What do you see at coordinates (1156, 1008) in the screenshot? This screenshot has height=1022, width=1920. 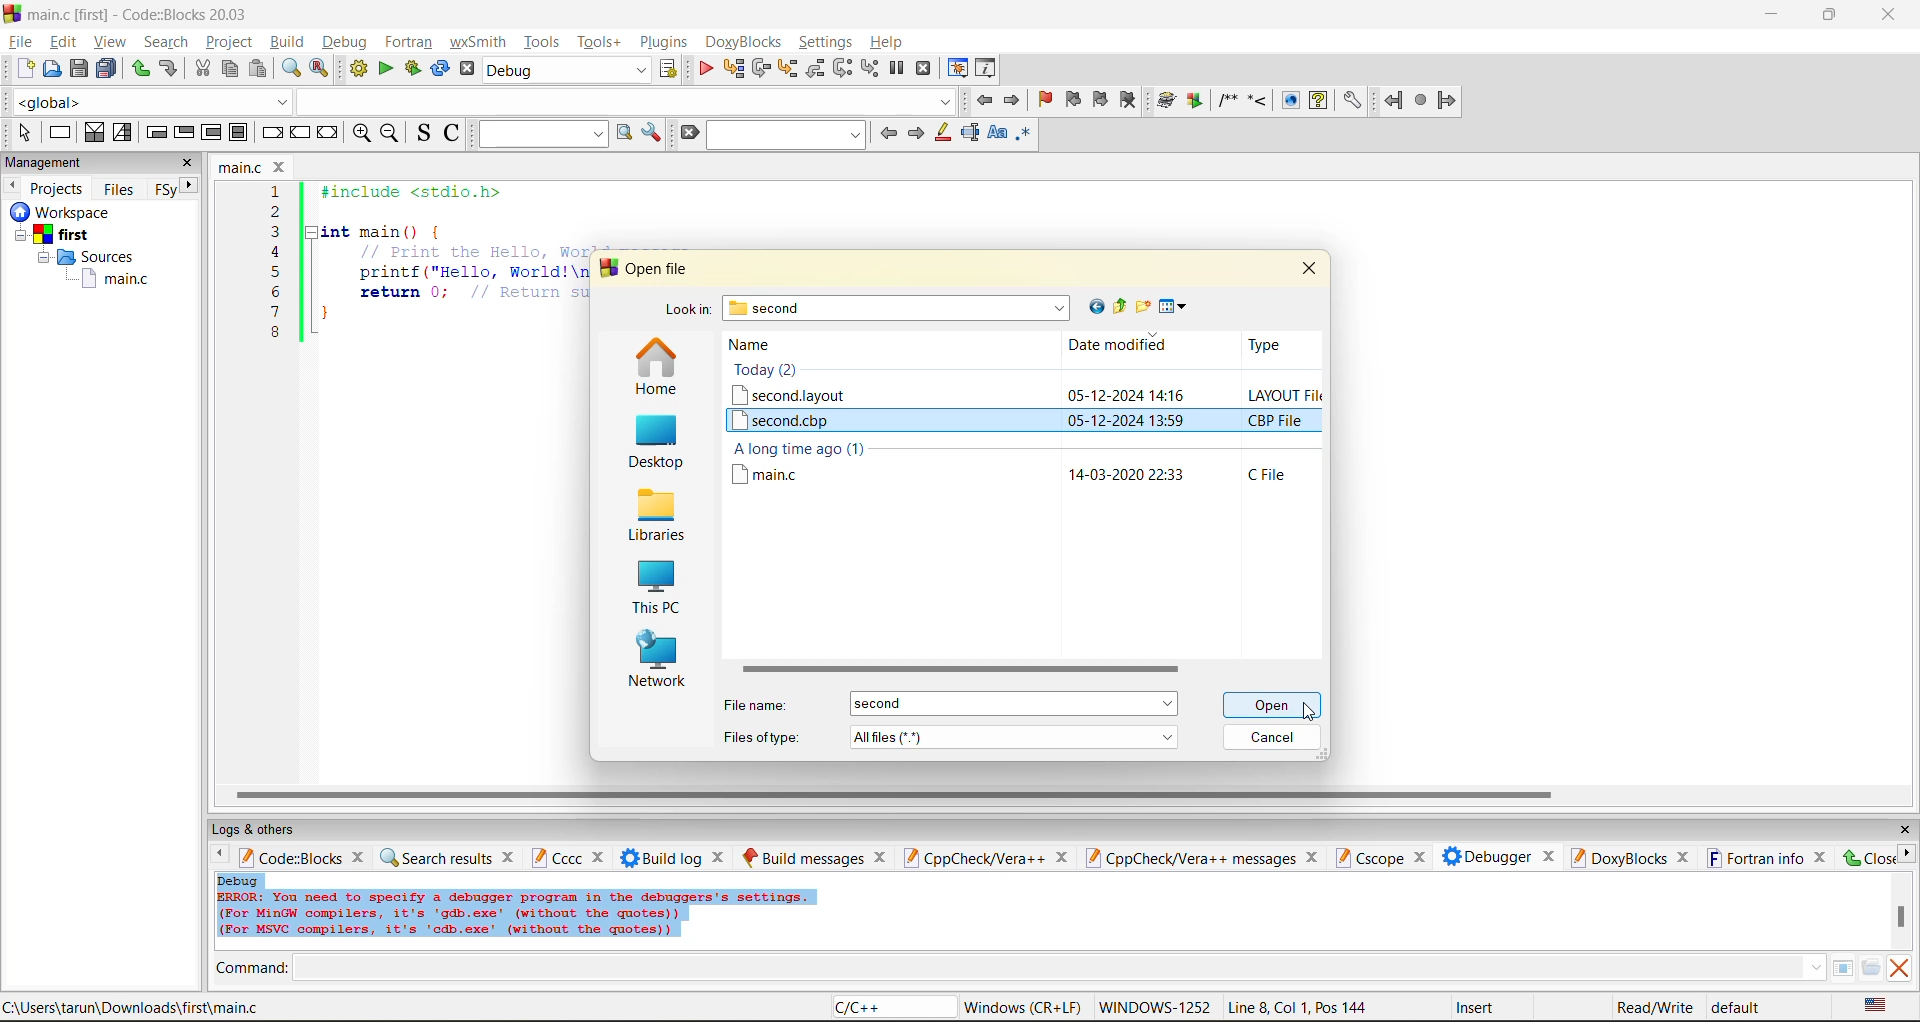 I see `Windows 1252` at bounding box center [1156, 1008].